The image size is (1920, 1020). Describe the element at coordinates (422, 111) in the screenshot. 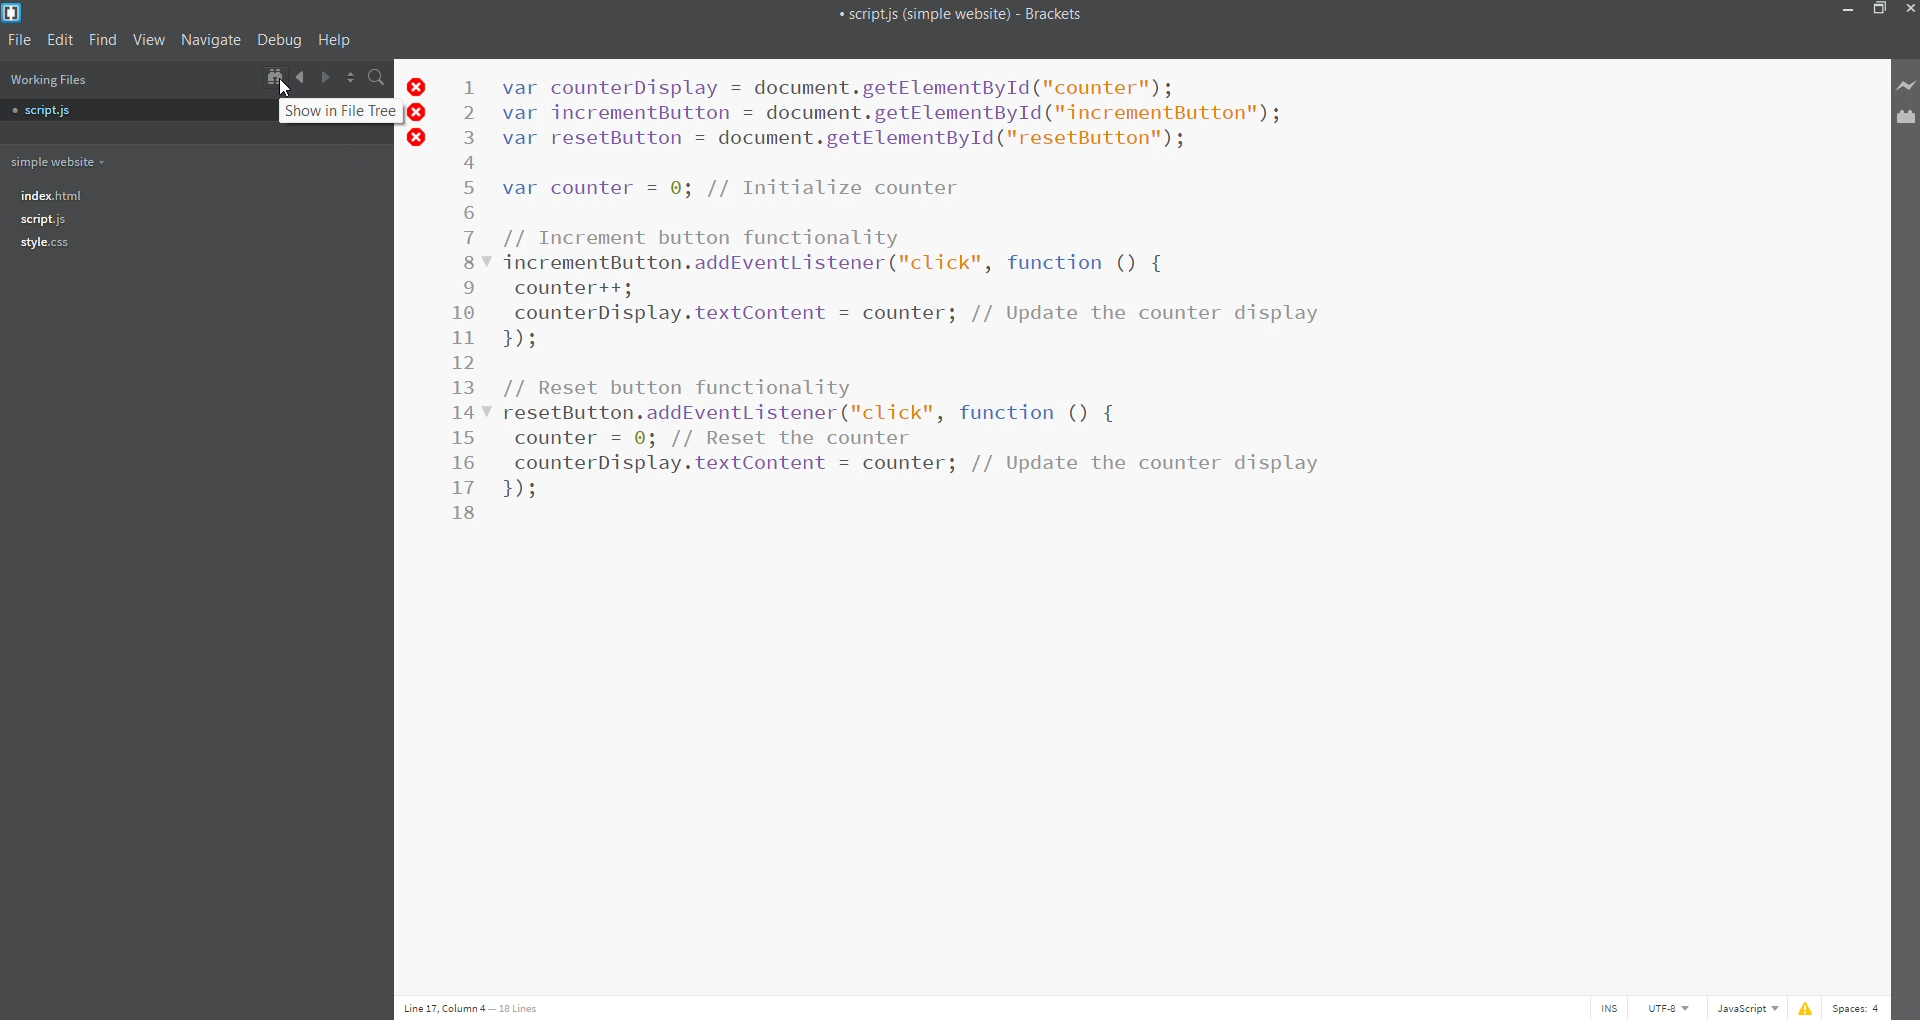

I see `line error` at that location.